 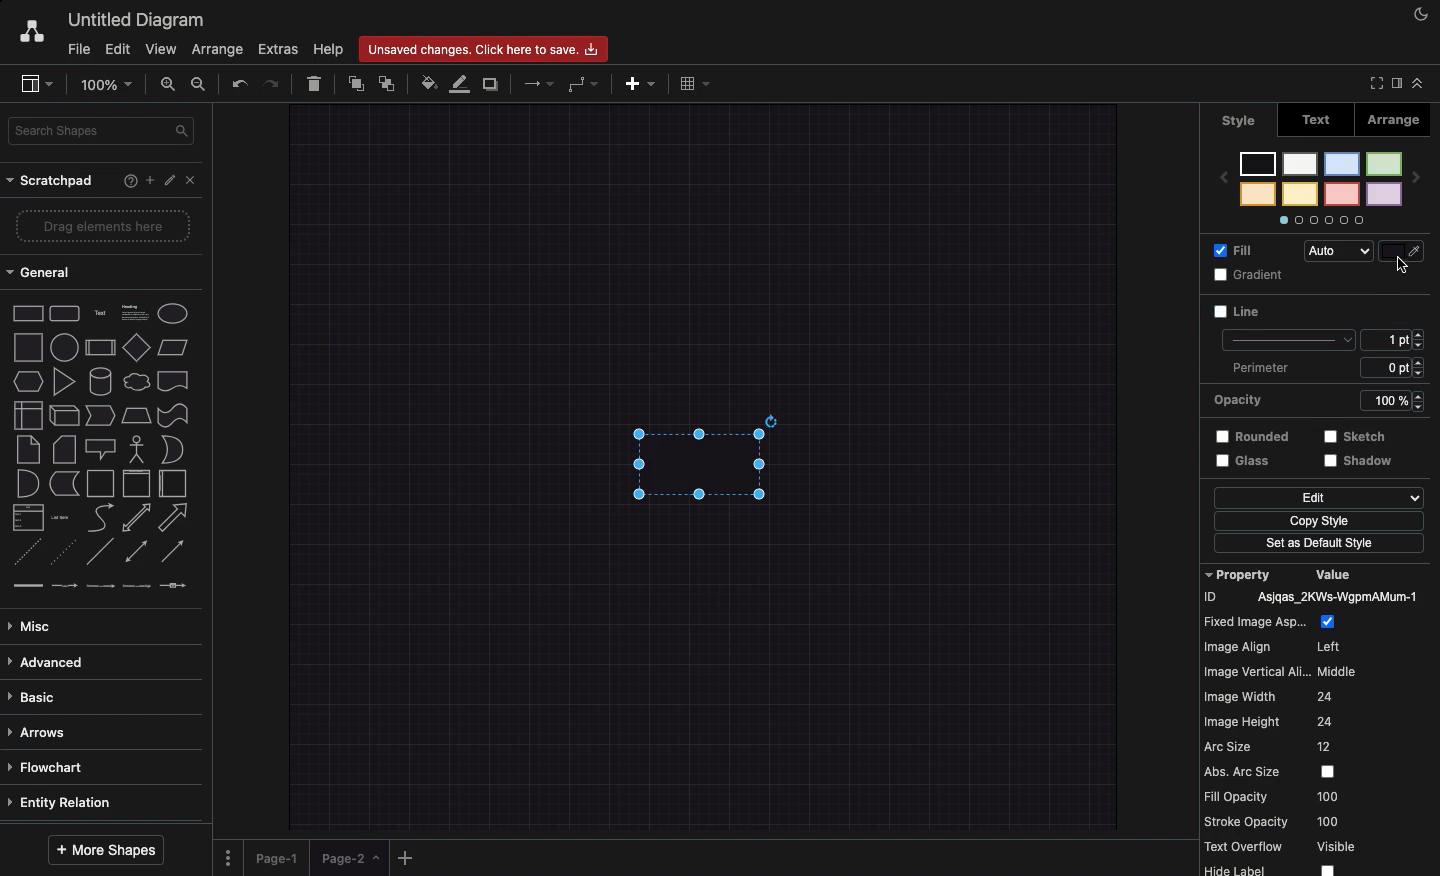 I want to click on Night mode, so click(x=1421, y=15).